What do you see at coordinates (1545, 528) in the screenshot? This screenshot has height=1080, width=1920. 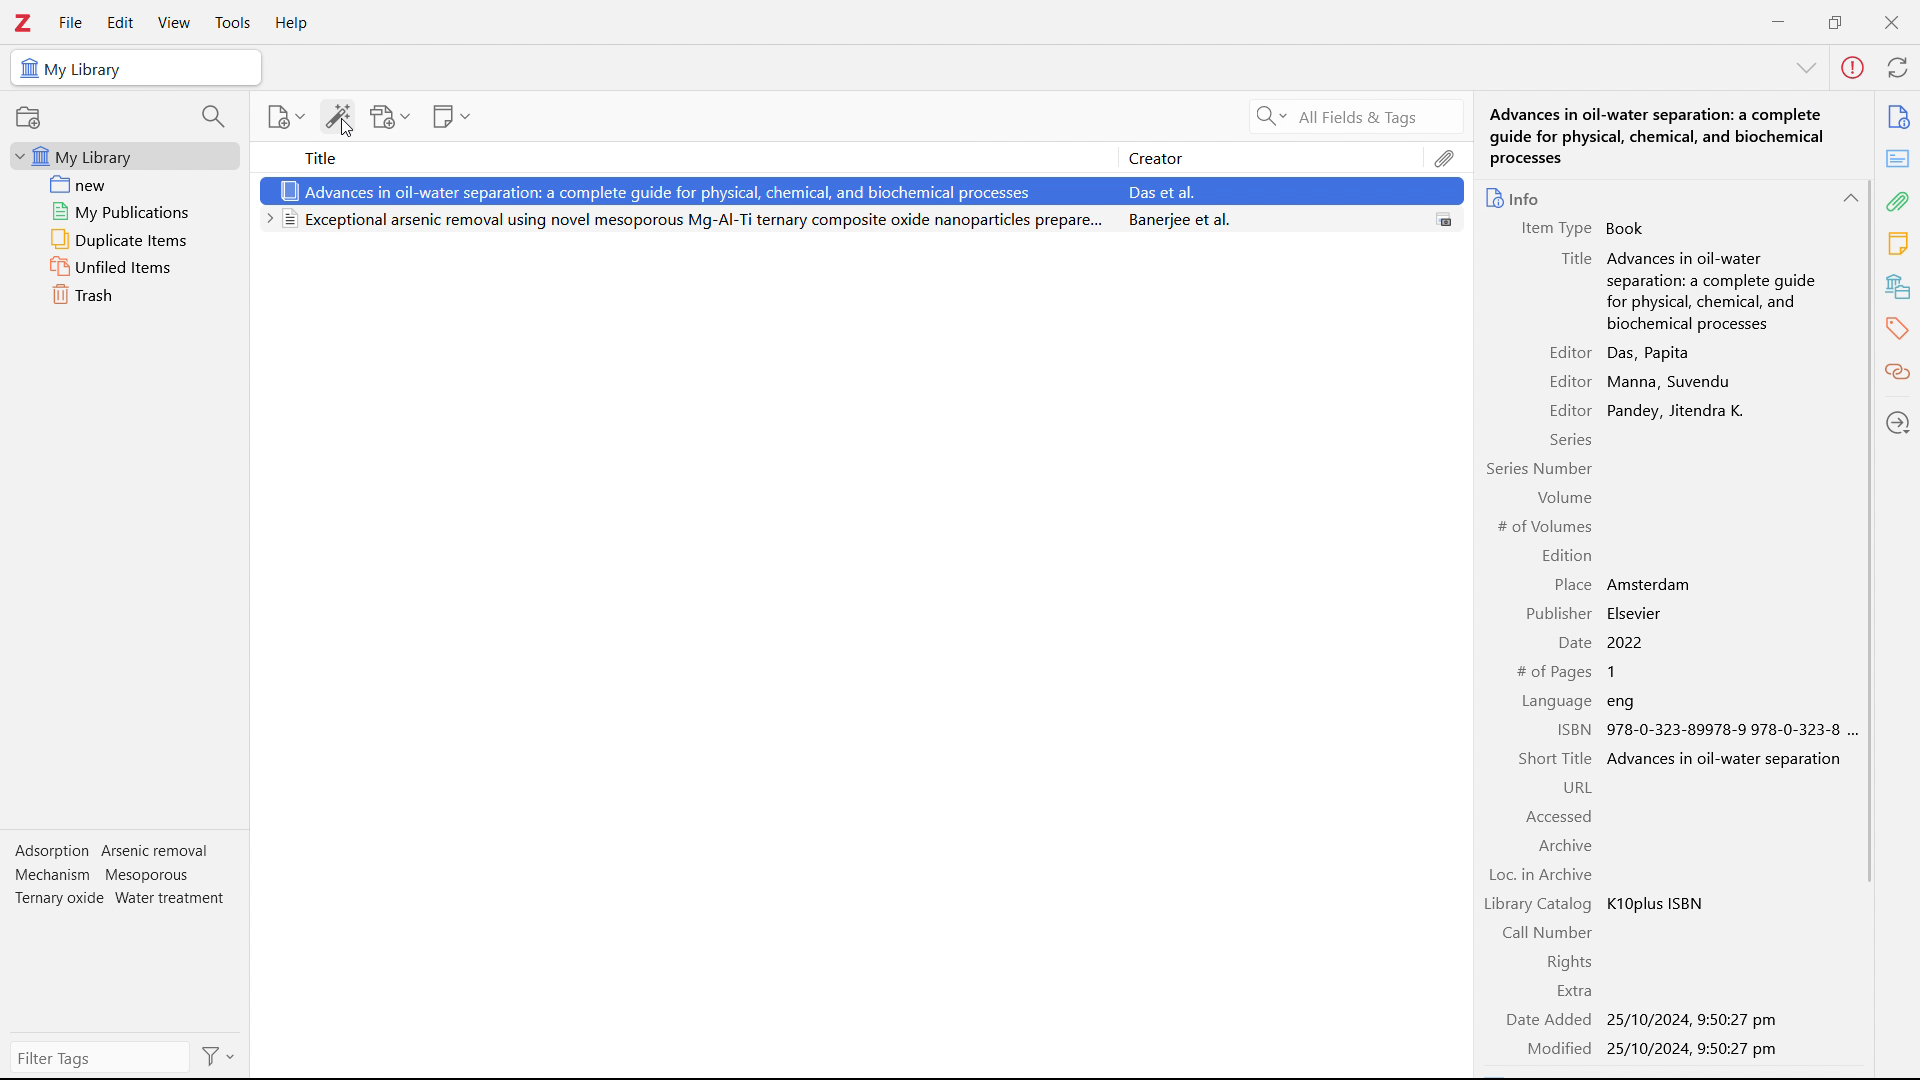 I see `# of volumes` at bounding box center [1545, 528].